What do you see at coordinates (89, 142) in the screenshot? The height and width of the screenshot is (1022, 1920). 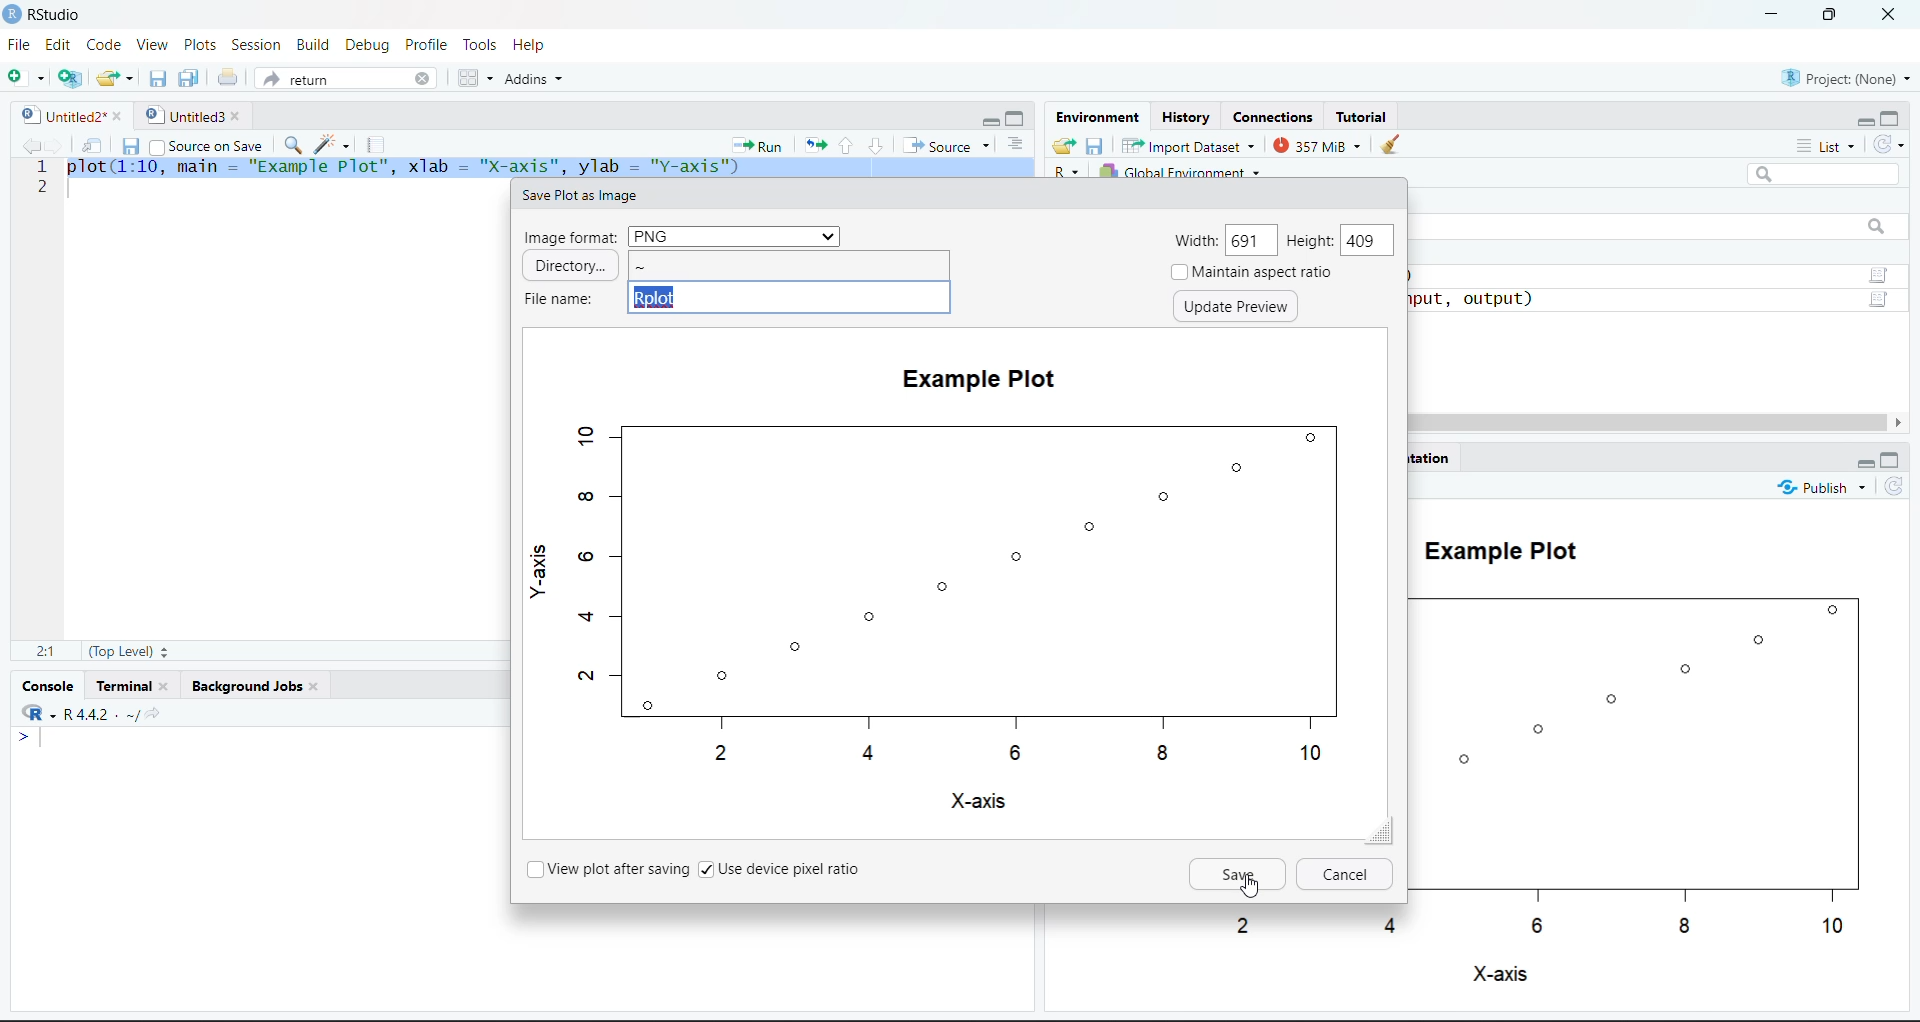 I see `Show in new window` at bounding box center [89, 142].